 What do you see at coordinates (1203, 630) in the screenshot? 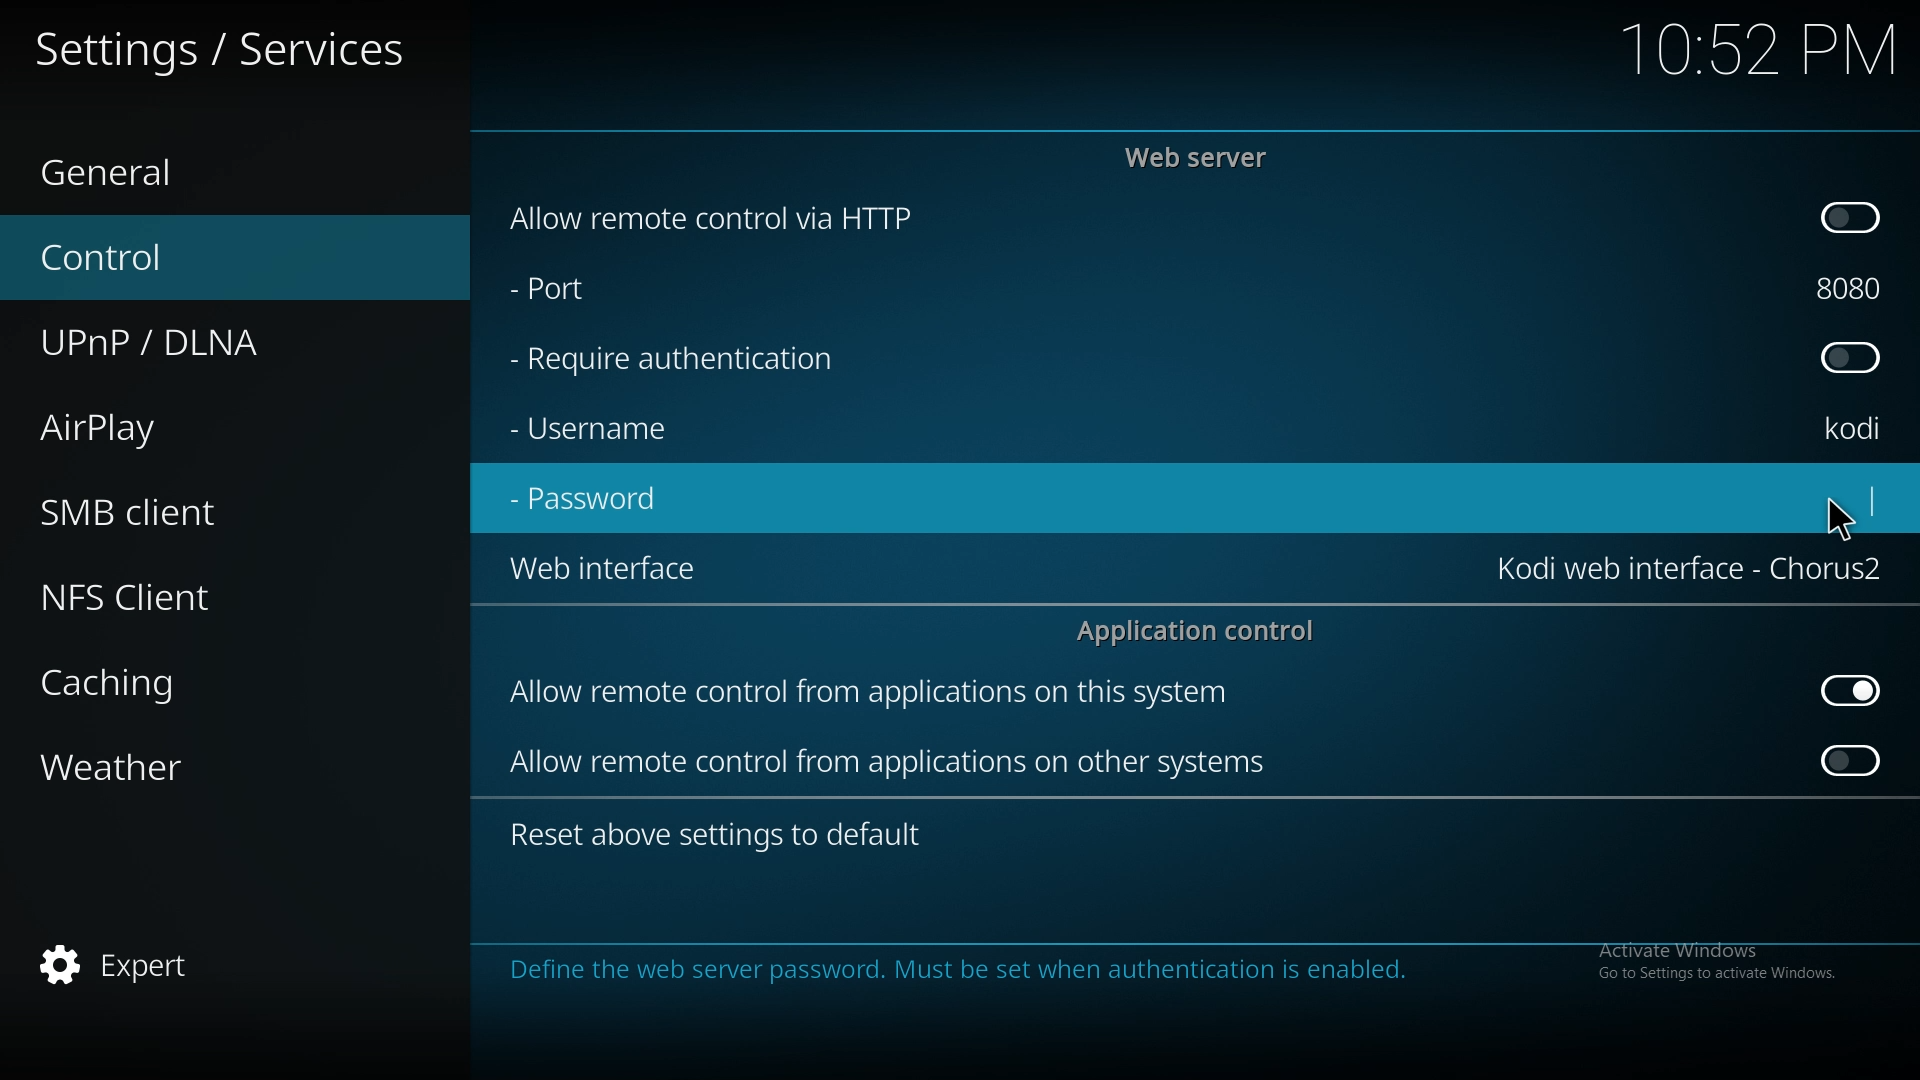
I see `application control` at bounding box center [1203, 630].